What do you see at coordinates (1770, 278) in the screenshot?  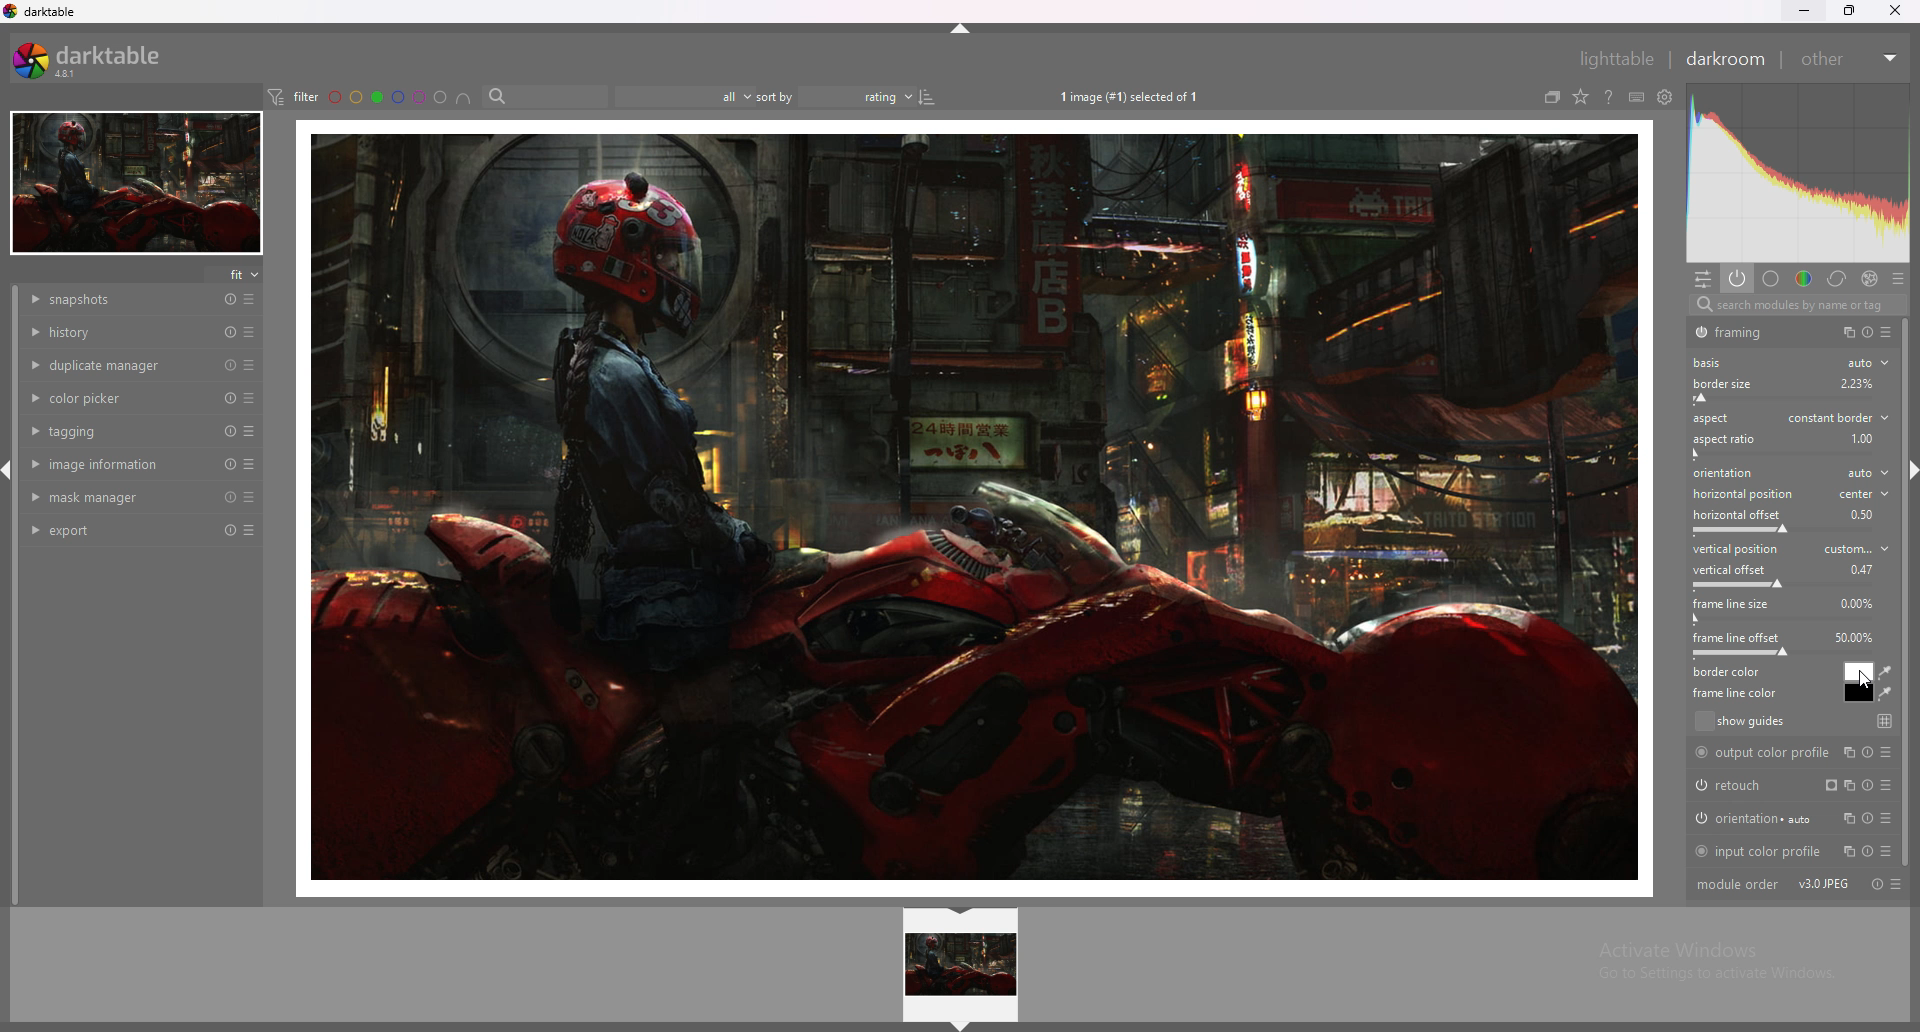 I see `base` at bounding box center [1770, 278].